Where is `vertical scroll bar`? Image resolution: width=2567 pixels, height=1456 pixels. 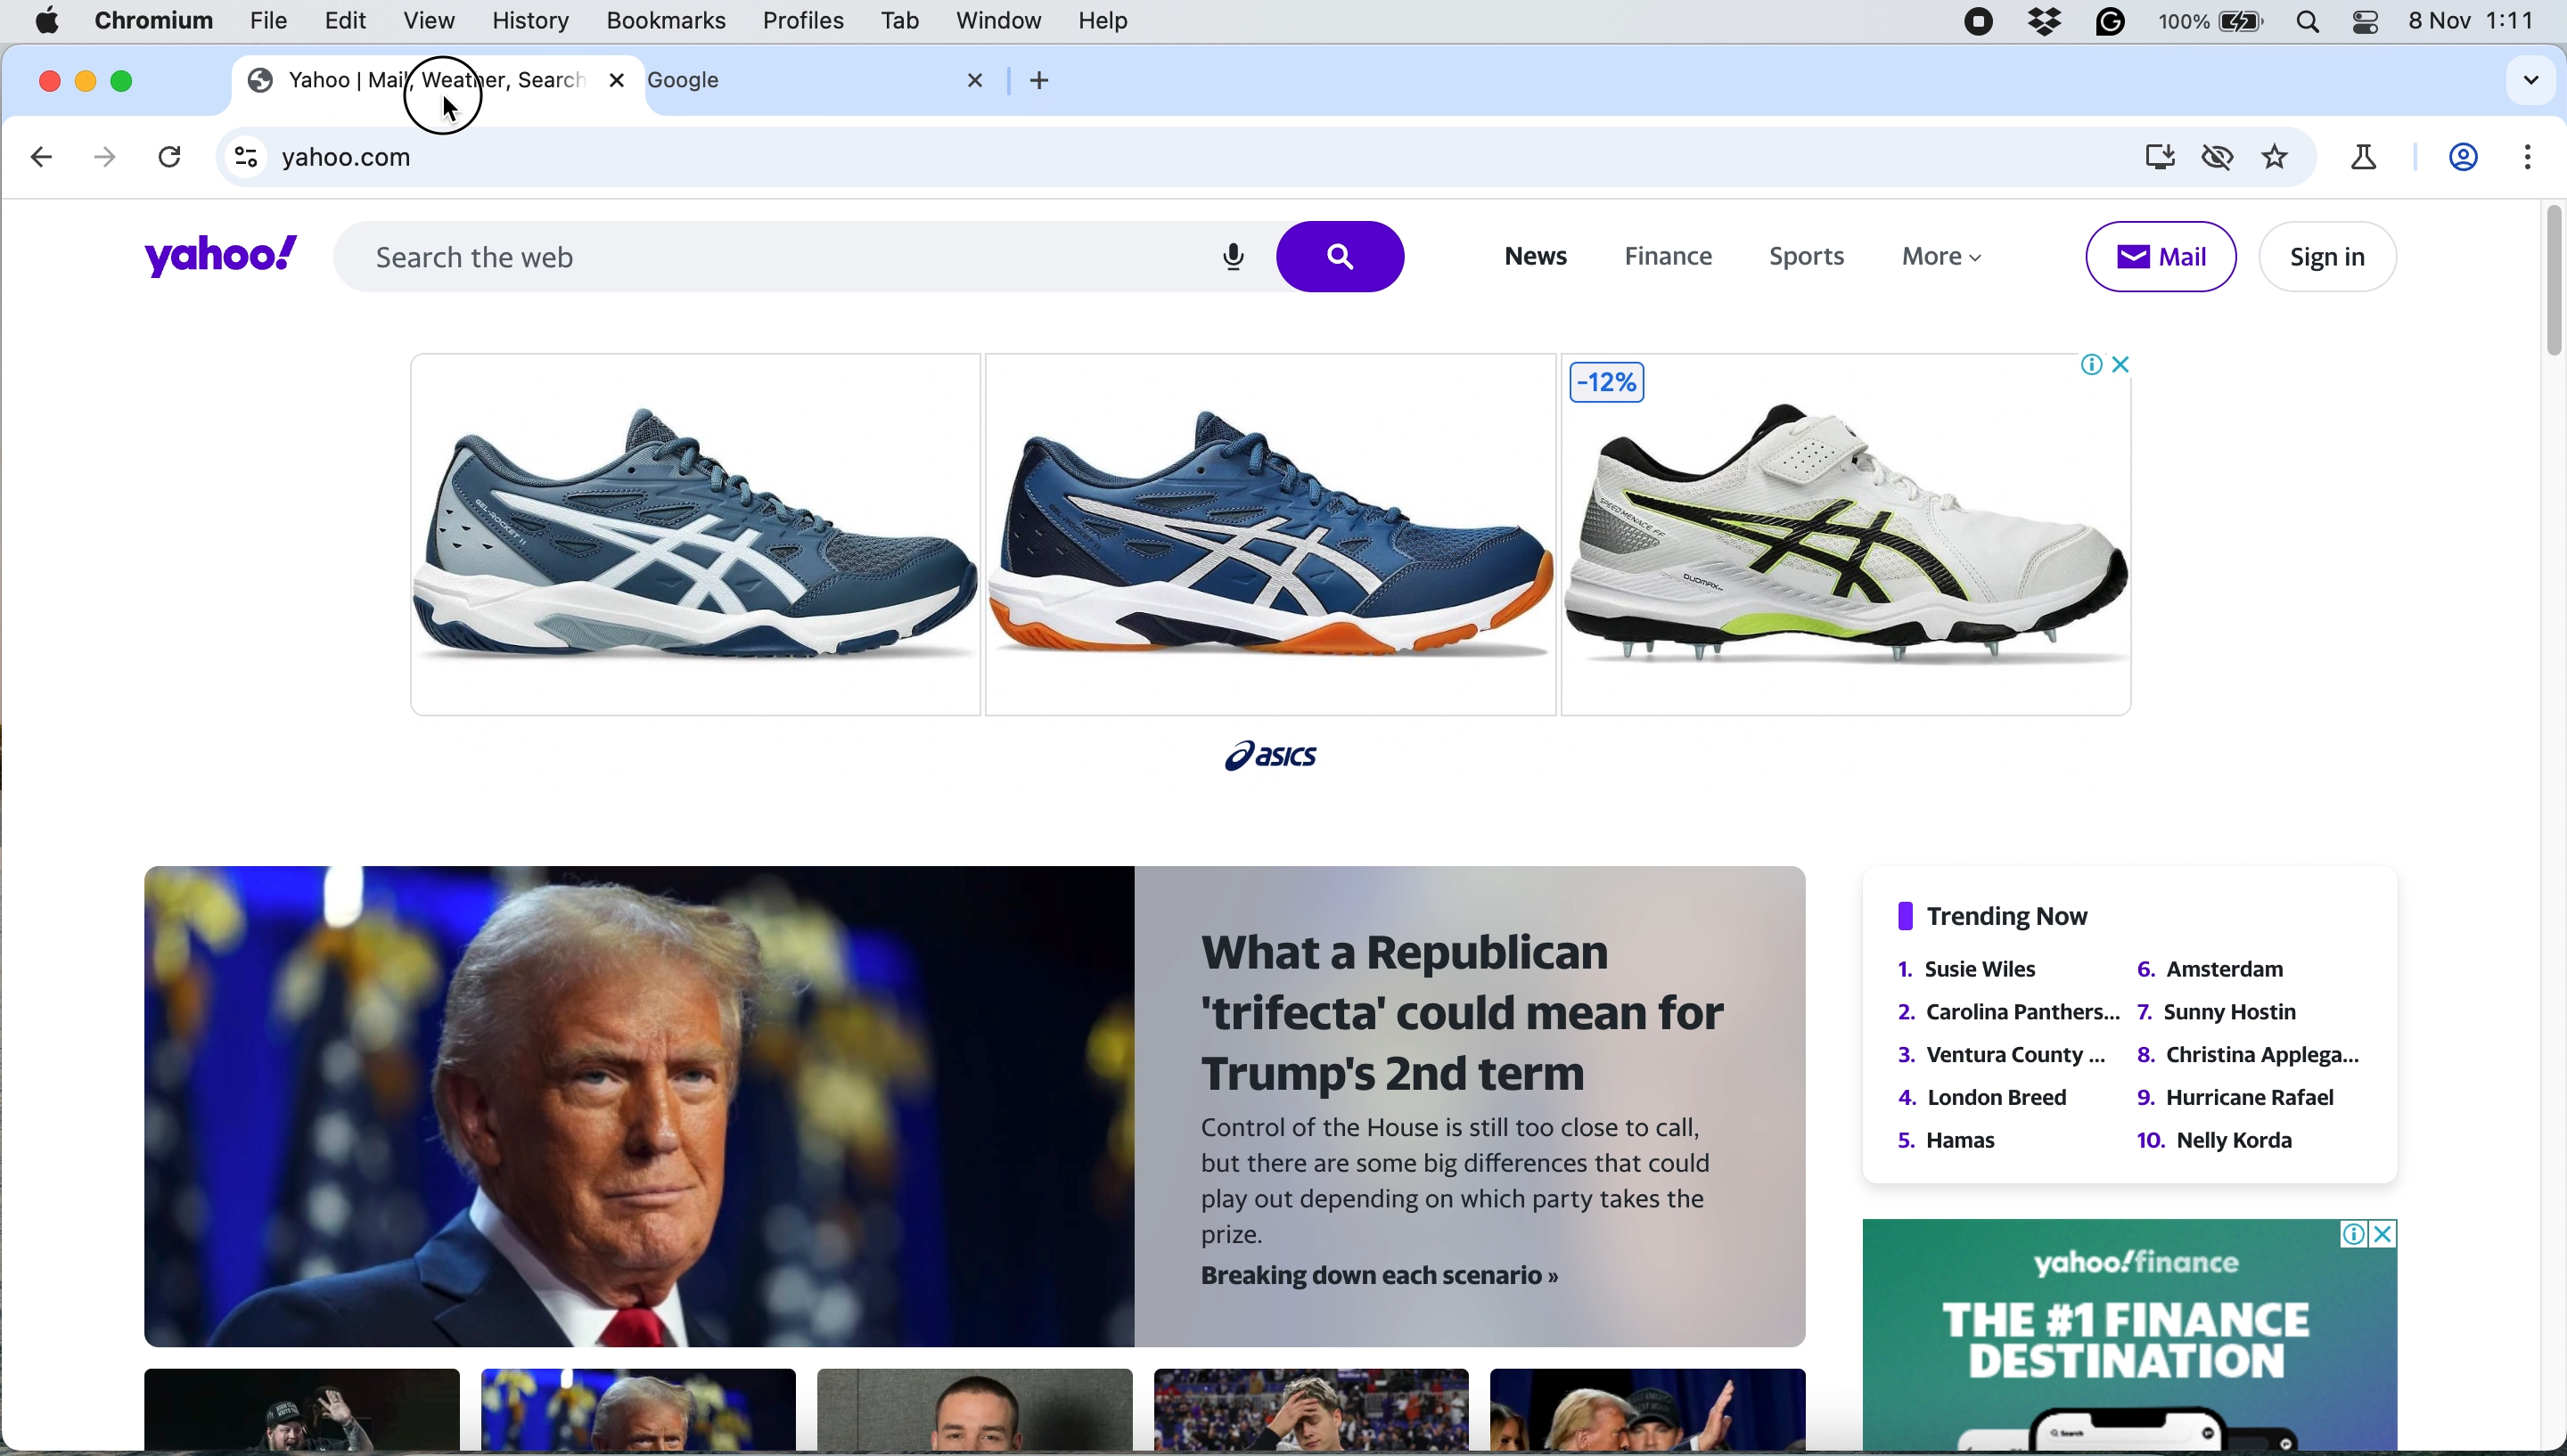
vertical scroll bar is located at coordinates (2543, 282).